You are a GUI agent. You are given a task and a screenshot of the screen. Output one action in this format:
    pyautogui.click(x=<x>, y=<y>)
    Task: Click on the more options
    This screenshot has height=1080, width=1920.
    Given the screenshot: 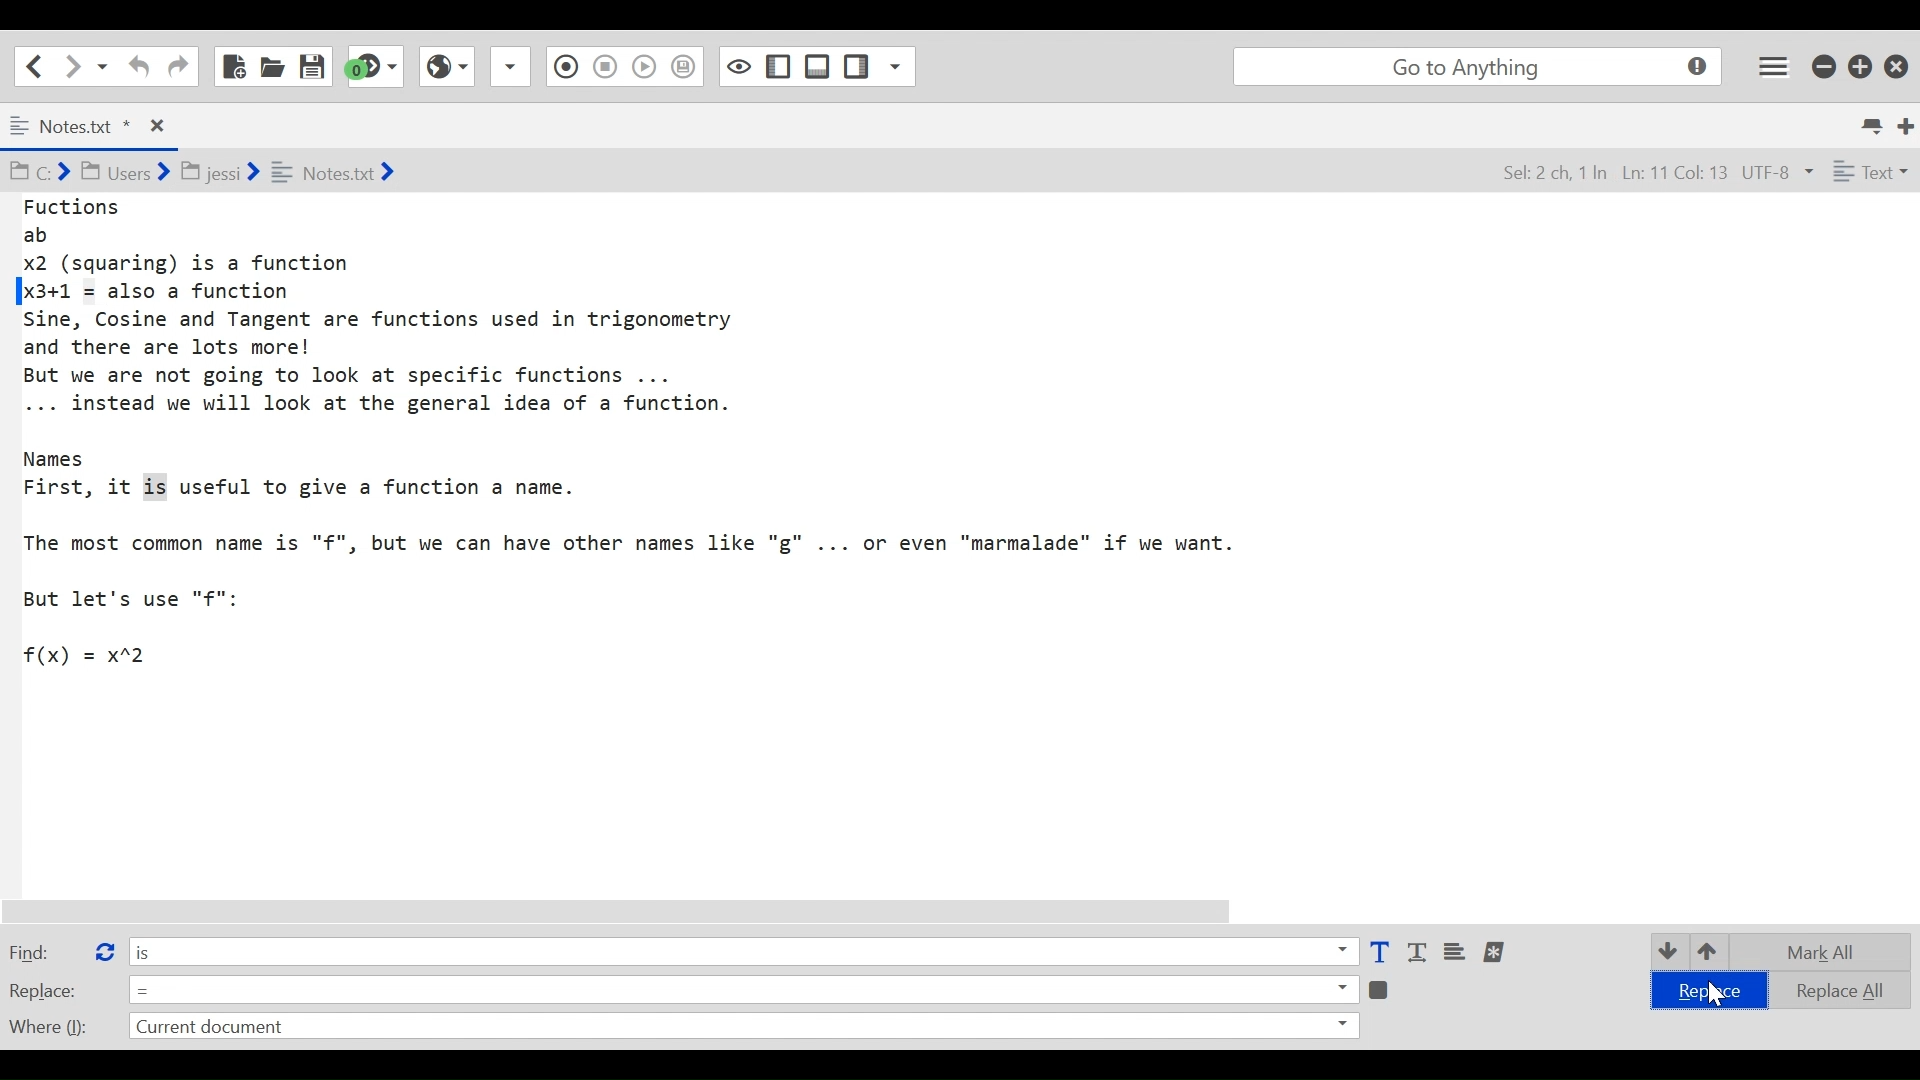 What is the action you would take?
    pyautogui.click(x=1496, y=952)
    